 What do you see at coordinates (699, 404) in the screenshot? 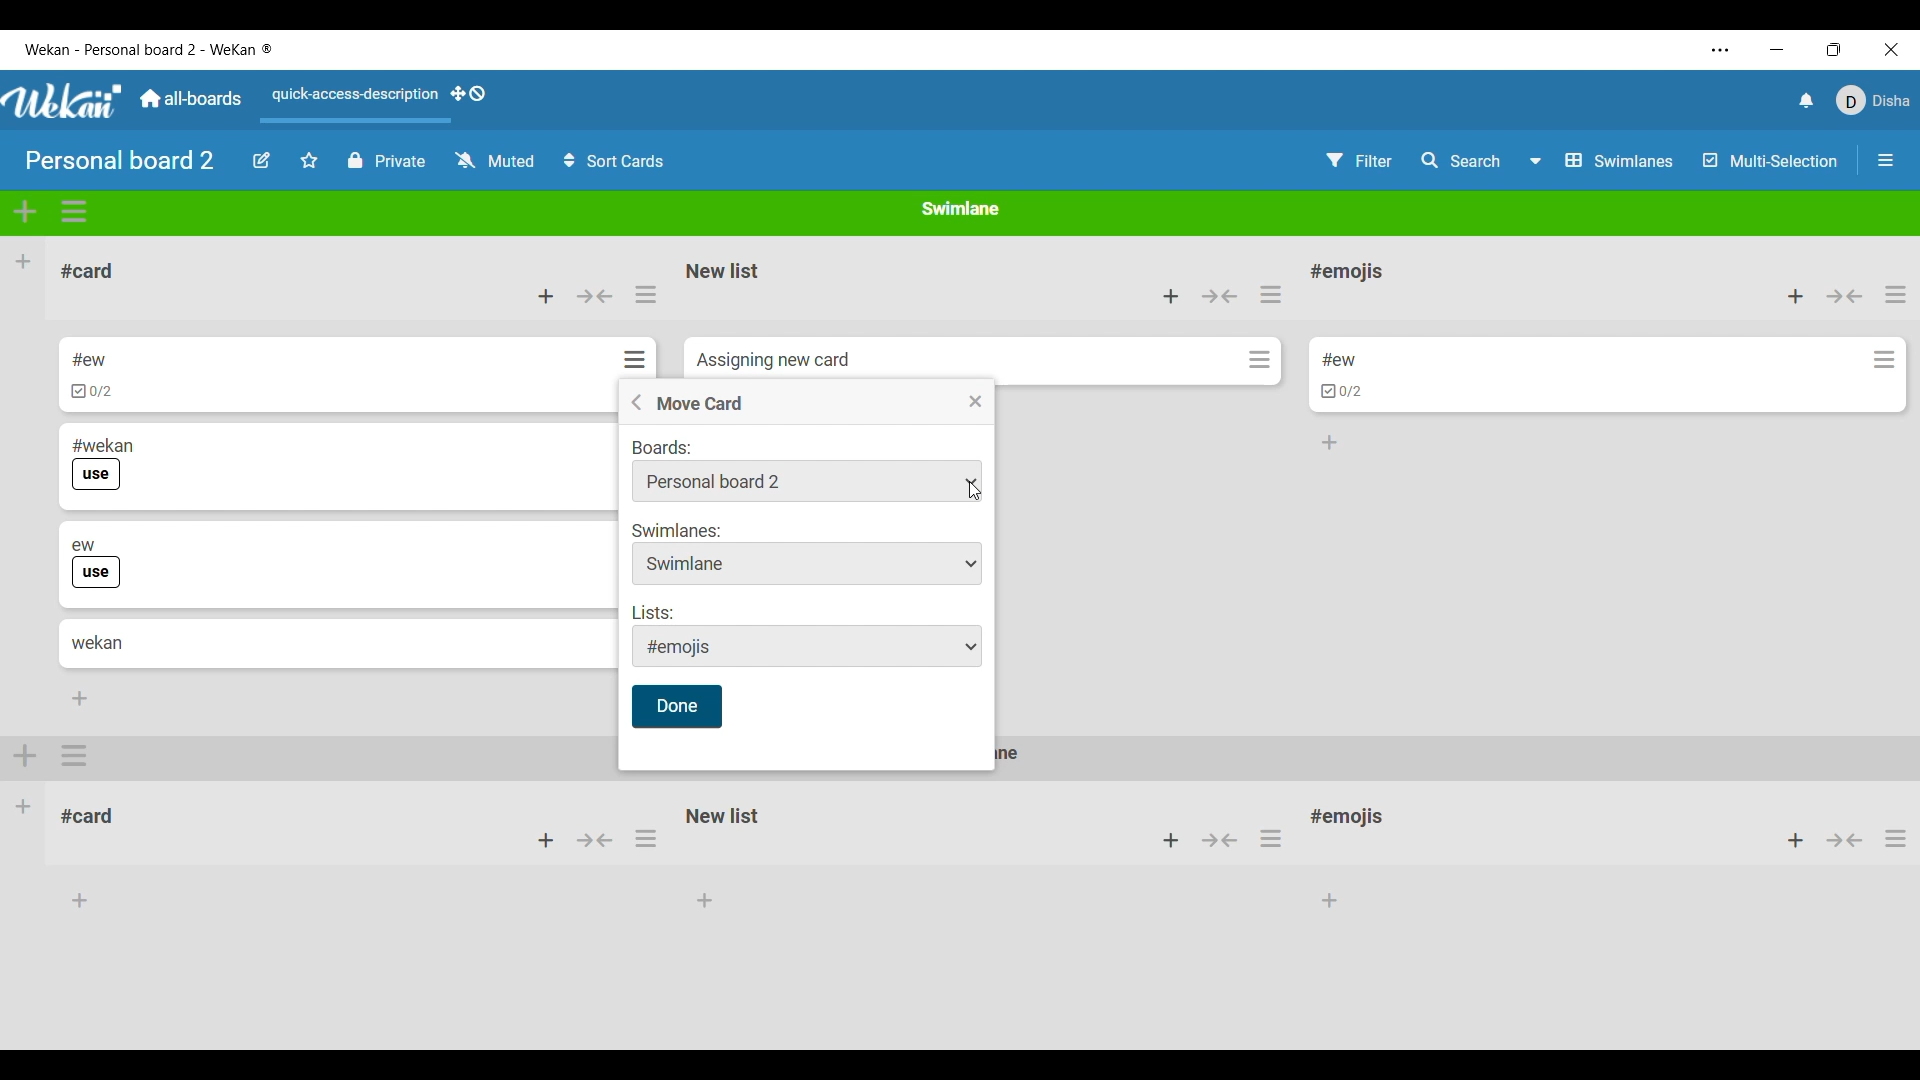
I see `Title of current menu` at bounding box center [699, 404].